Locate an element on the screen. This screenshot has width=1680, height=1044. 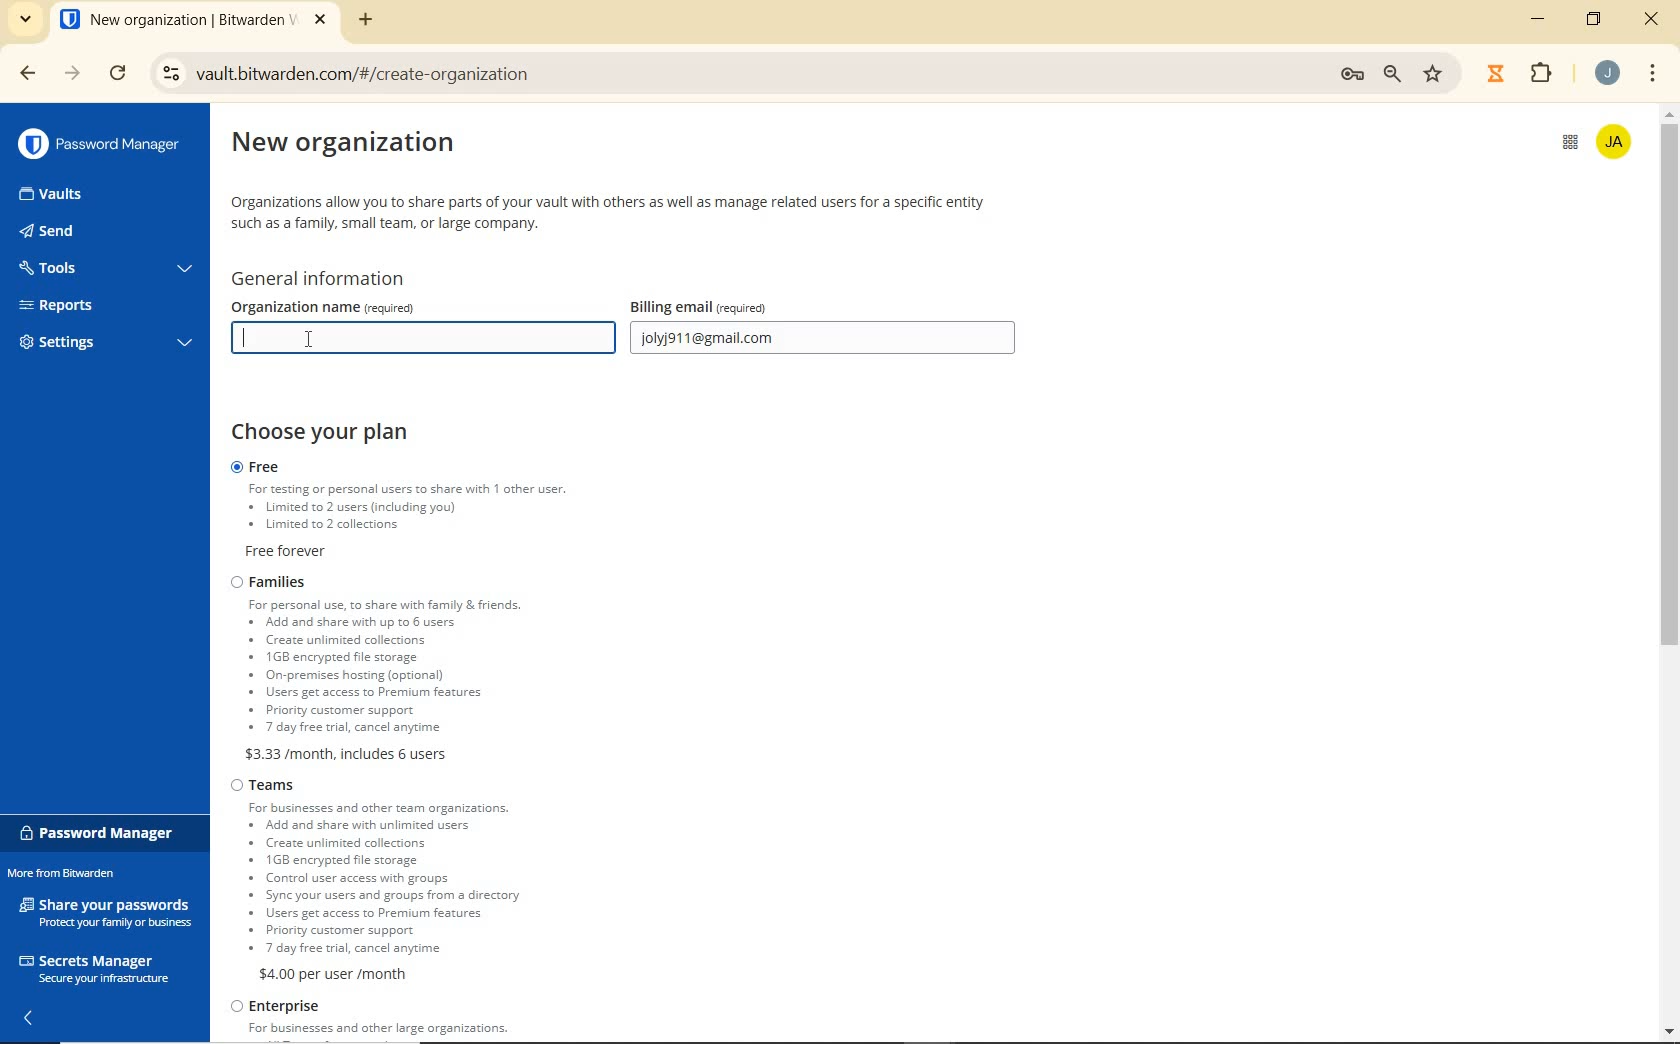
organization name is located at coordinates (381, 306).